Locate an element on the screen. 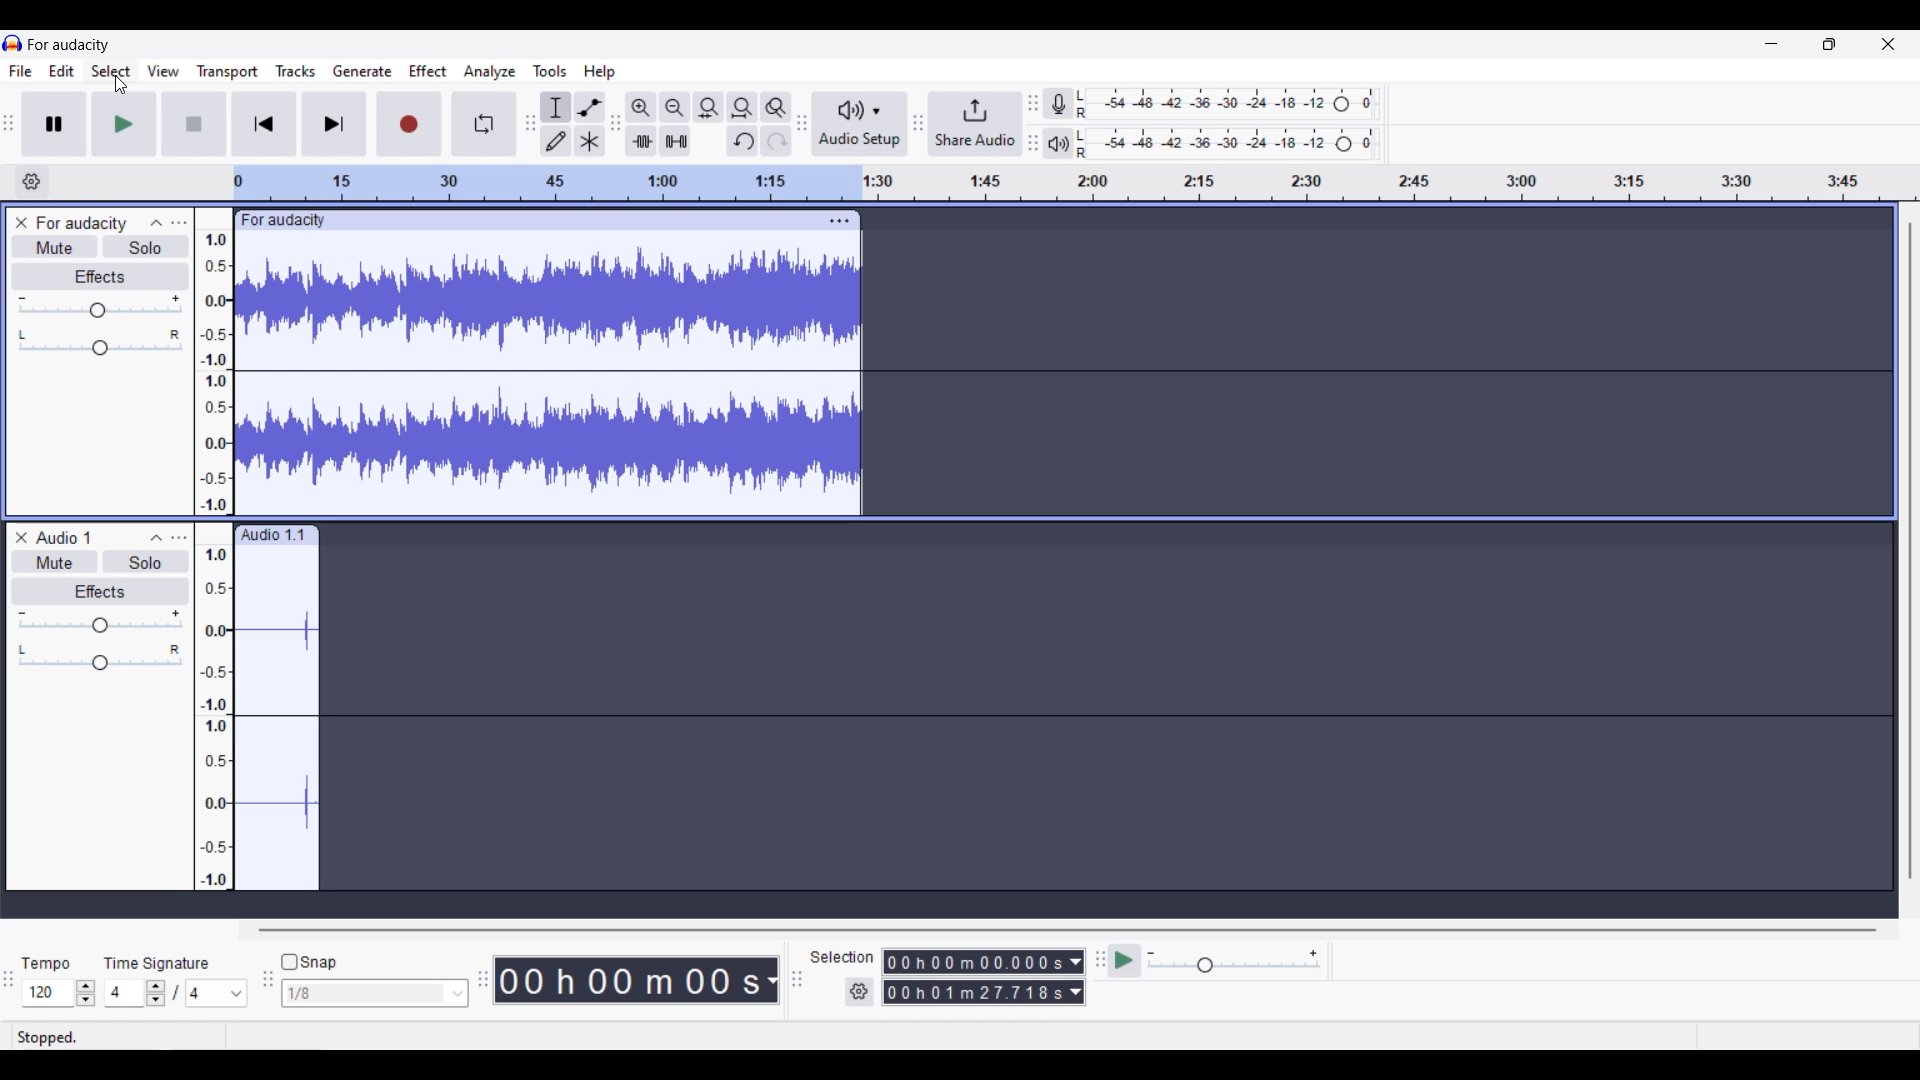 The height and width of the screenshot is (1080, 1920). Zoom in is located at coordinates (640, 108).